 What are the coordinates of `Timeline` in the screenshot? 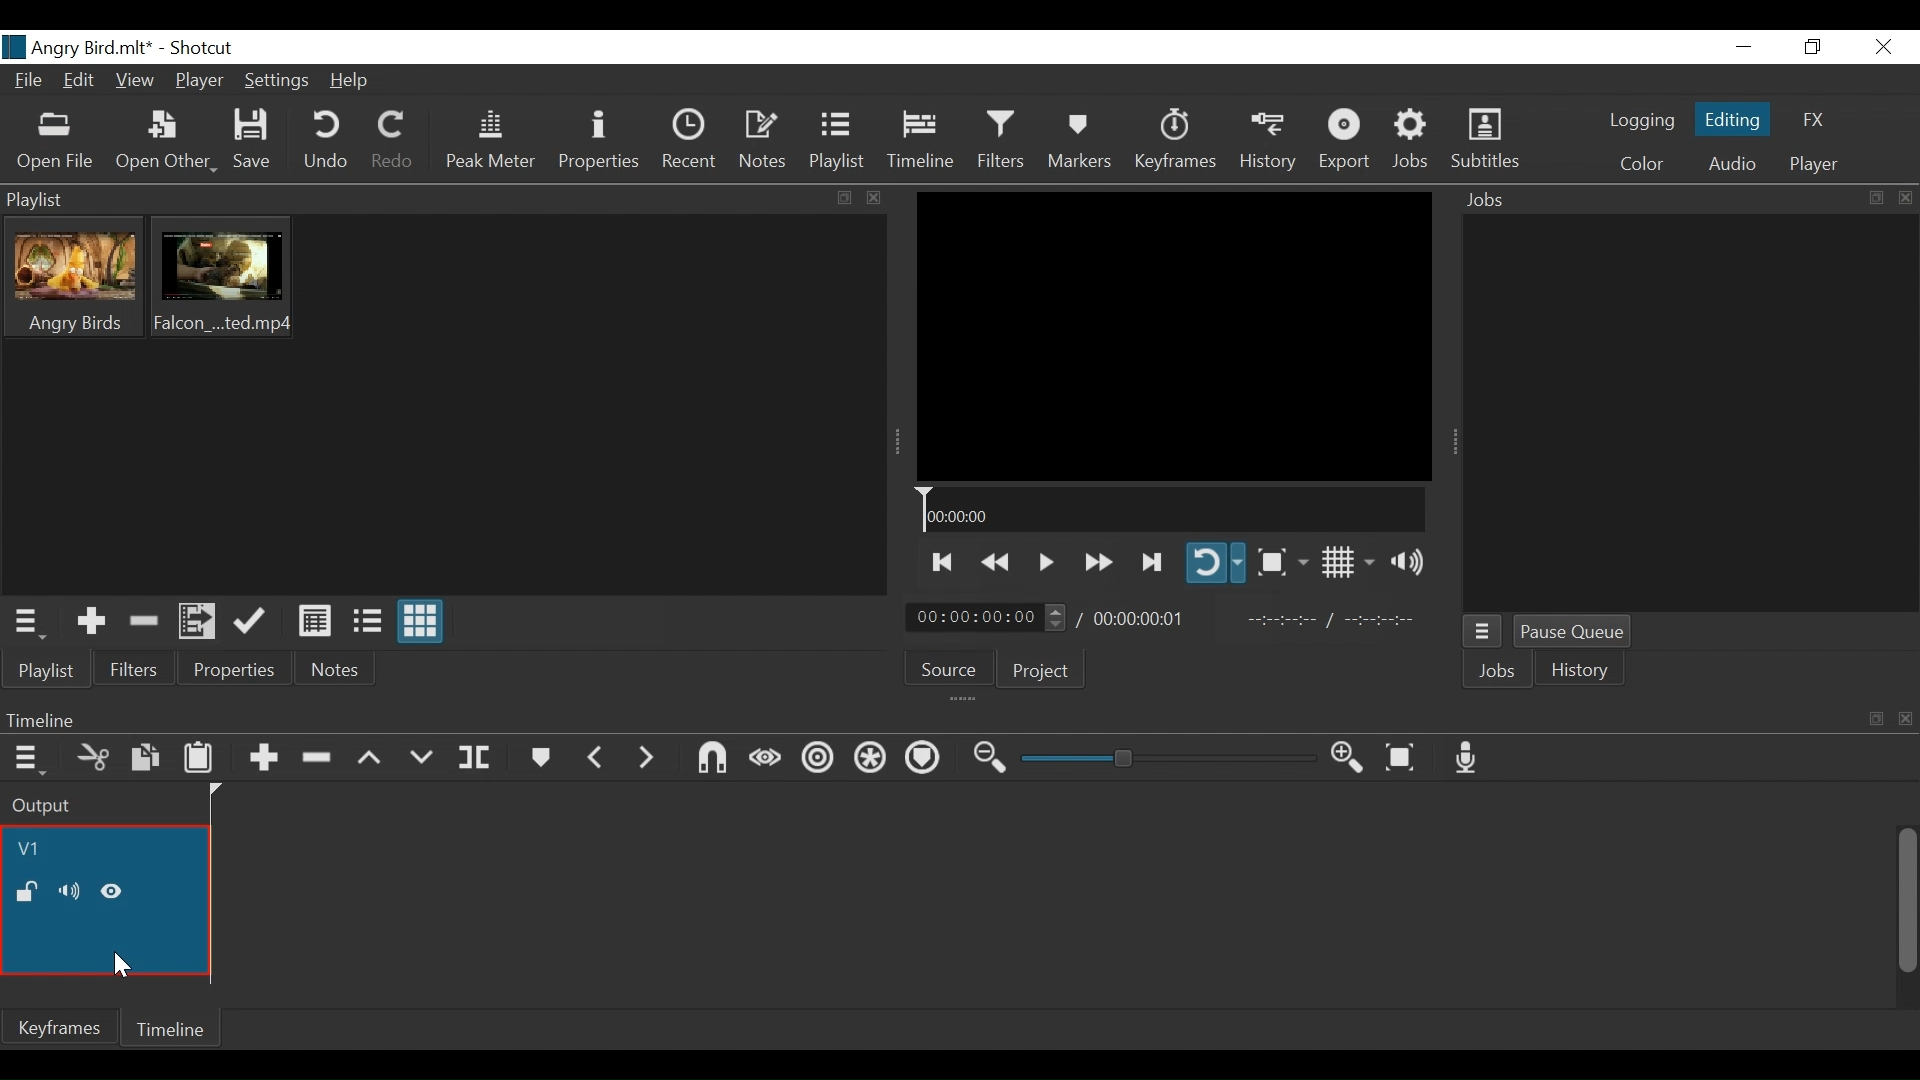 It's located at (176, 1030).